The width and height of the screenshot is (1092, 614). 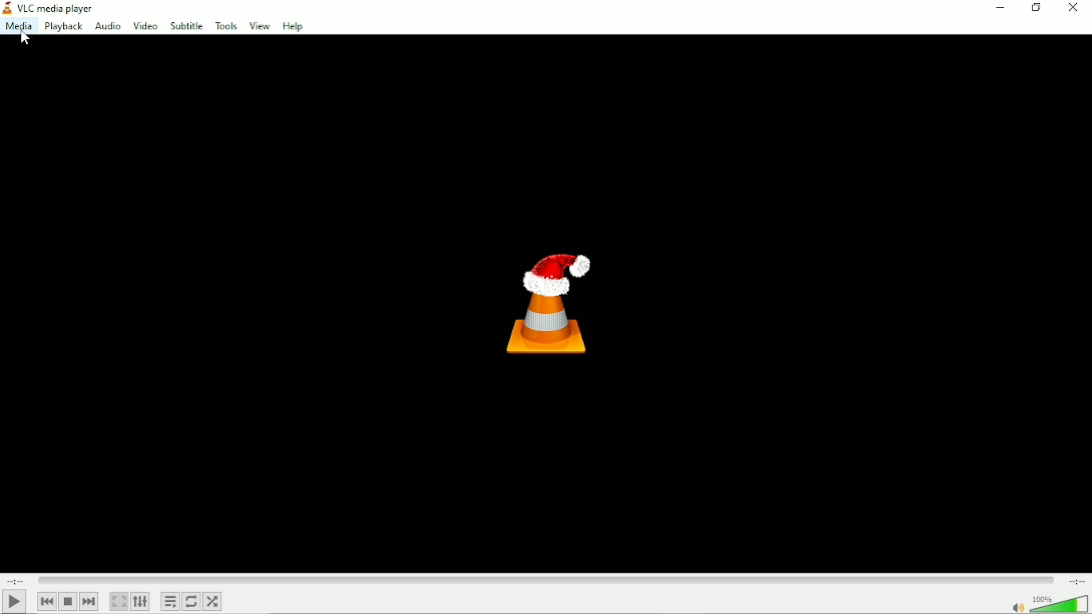 What do you see at coordinates (239, 758) in the screenshot?
I see `Click to toggle between loop all, loop one and no loop` at bounding box center [239, 758].